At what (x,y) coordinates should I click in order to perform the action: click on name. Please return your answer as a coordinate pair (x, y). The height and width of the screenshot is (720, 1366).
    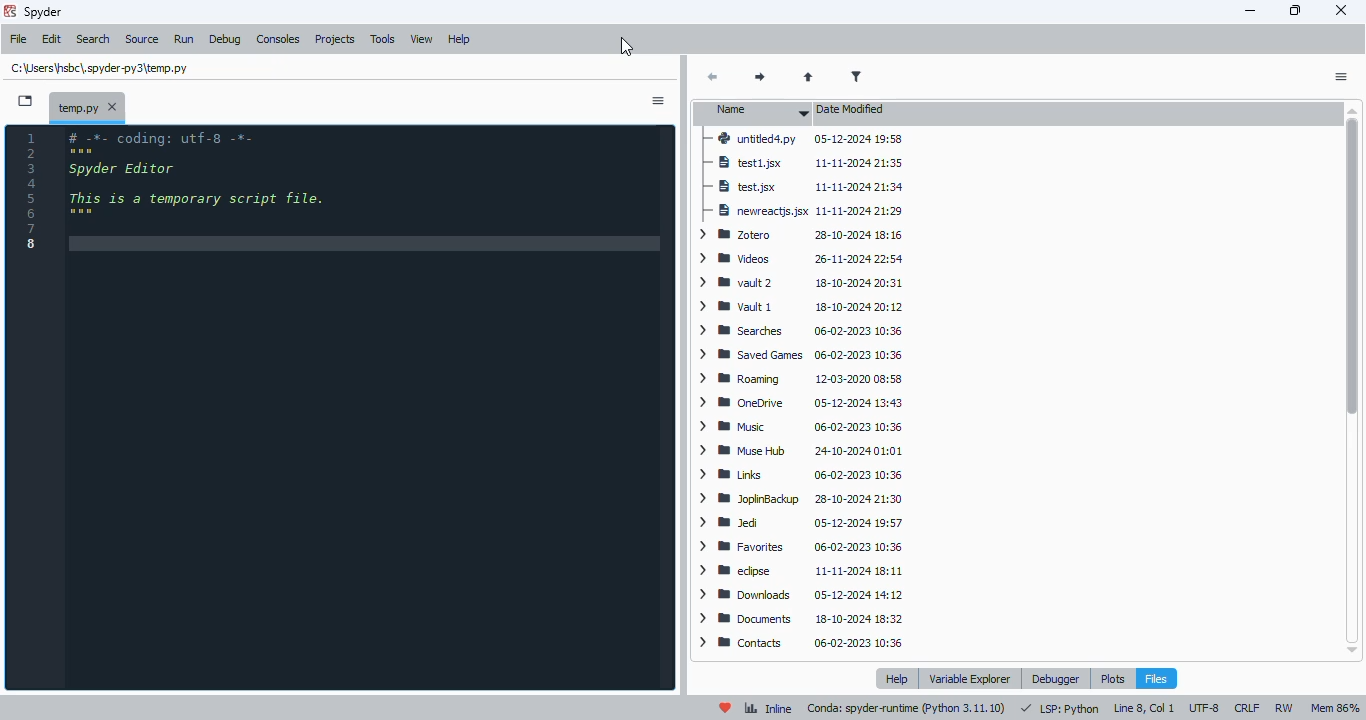
    Looking at the image, I should click on (756, 113).